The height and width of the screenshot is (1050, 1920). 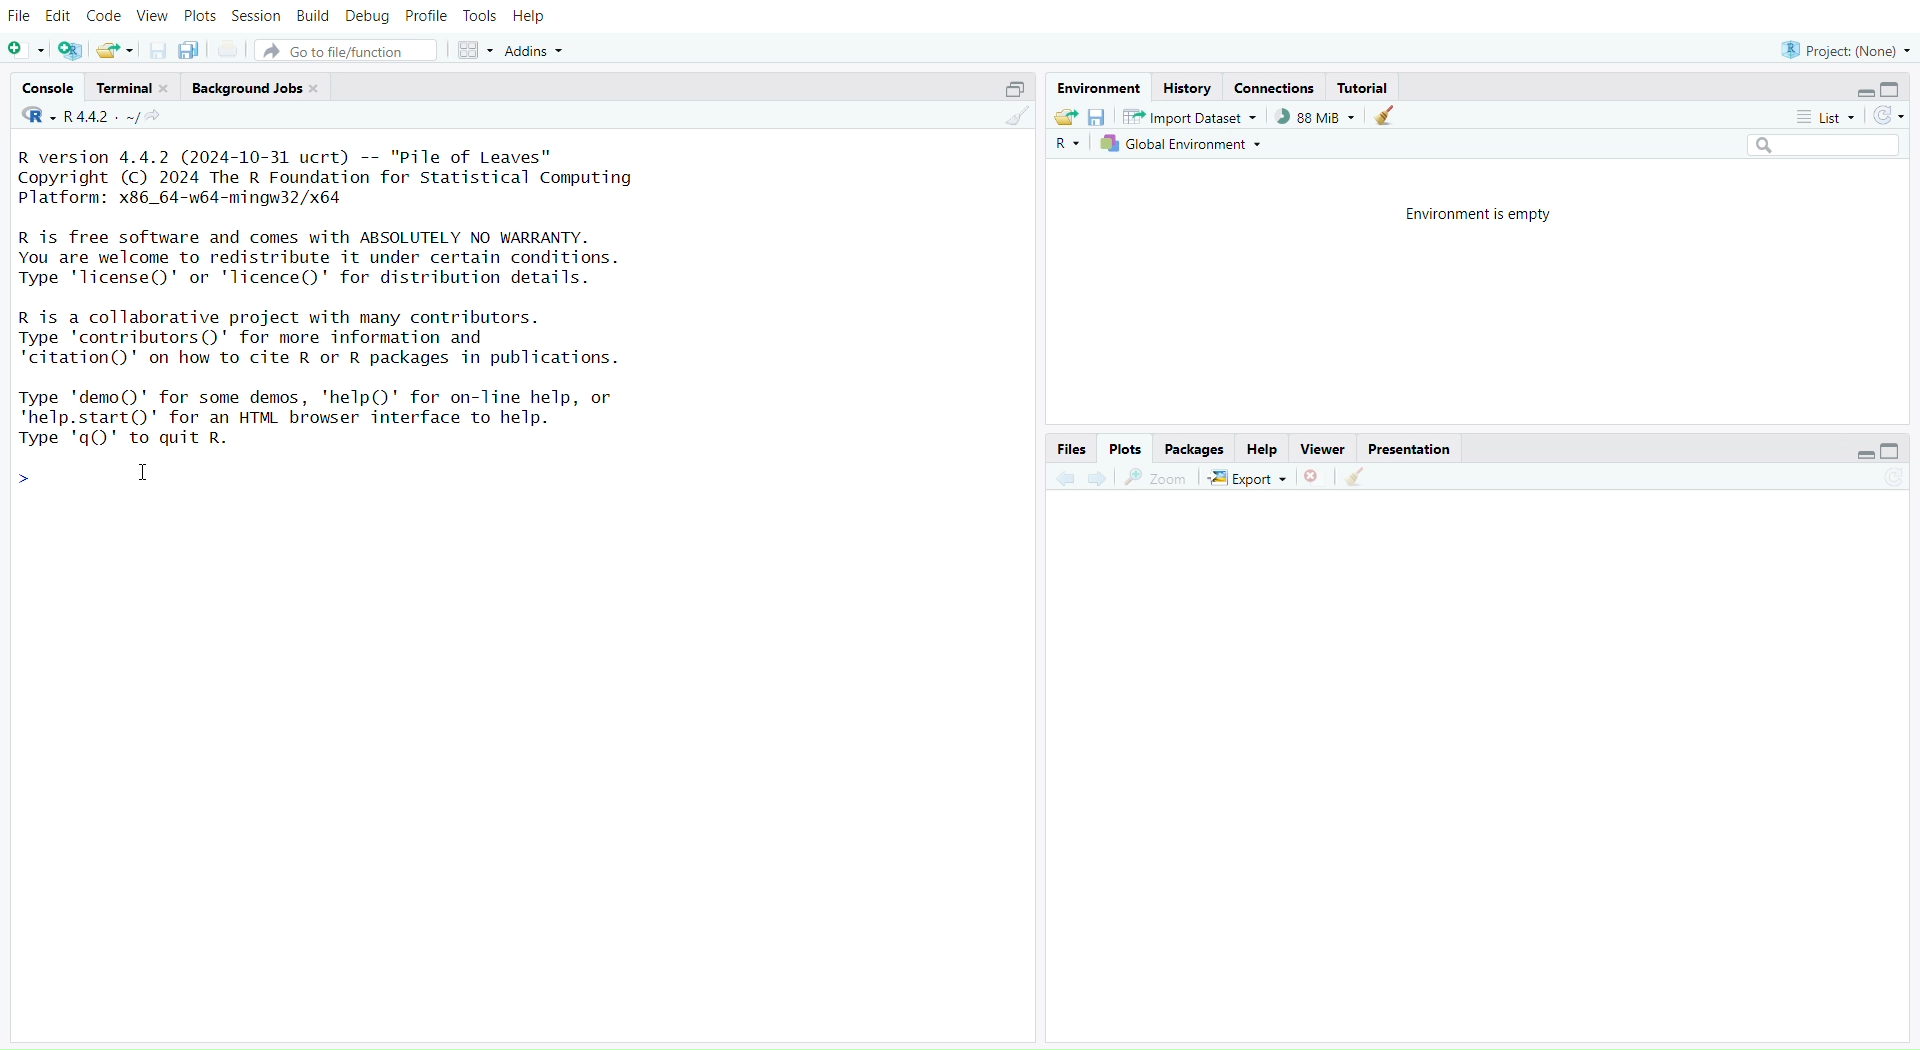 I want to click on profile, so click(x=427, y=16).